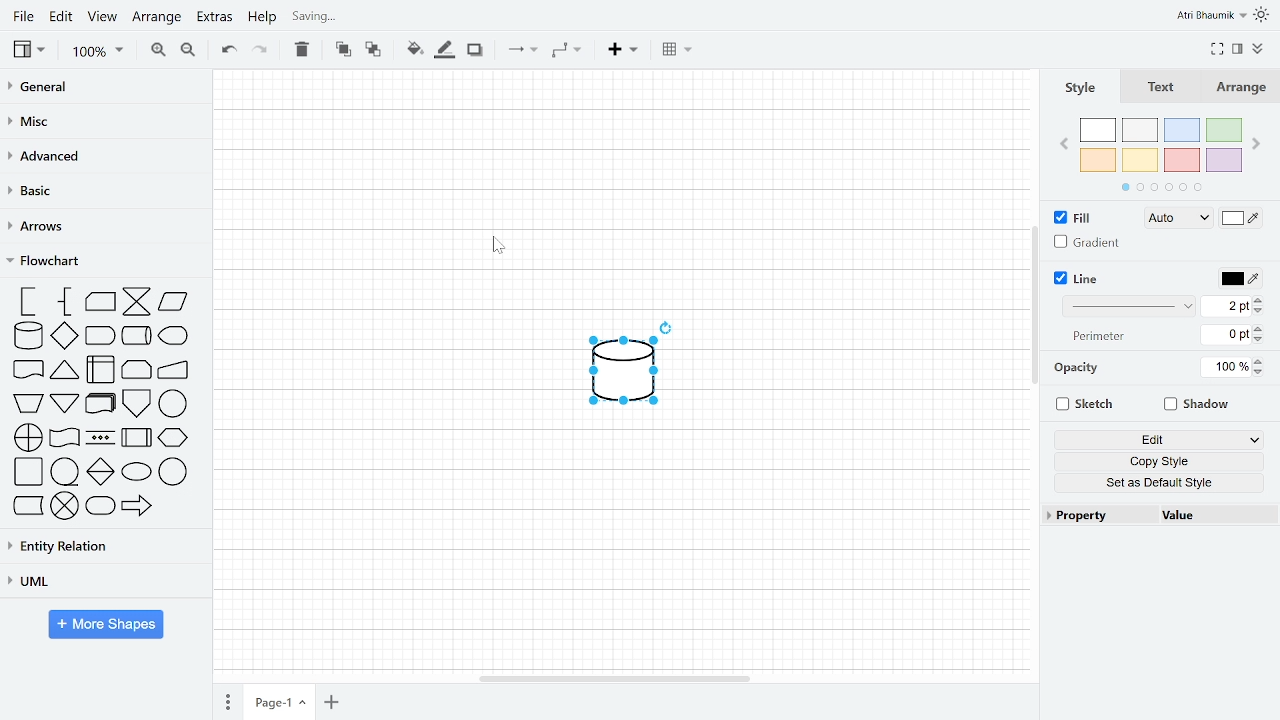 The height and width of the screenshot is (720, 1280). I want to click on Decrease perimeter, so click(1259, 341).